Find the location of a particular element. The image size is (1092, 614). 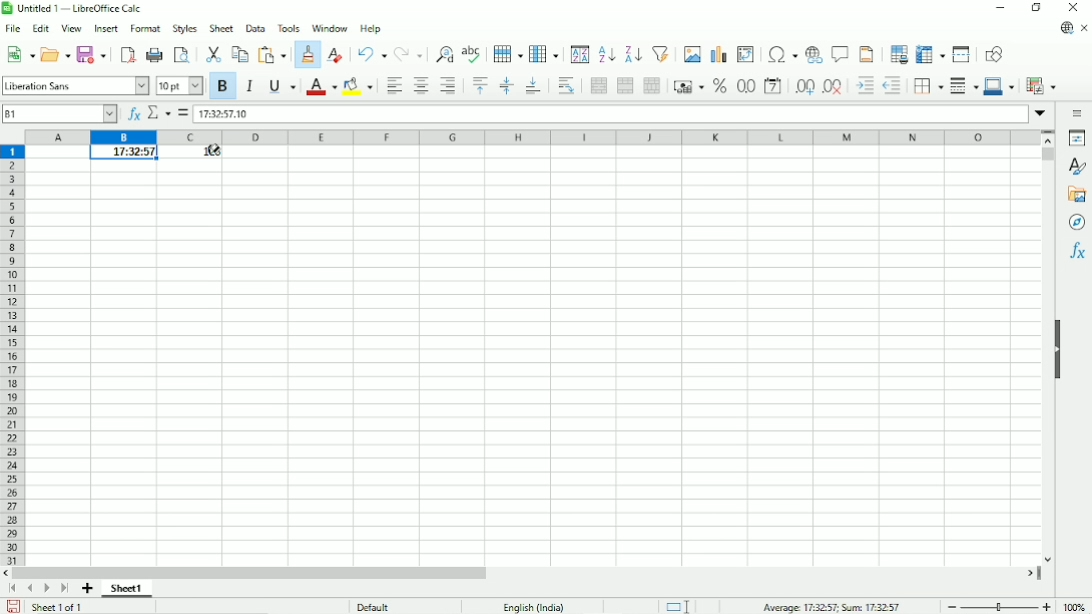

Scroll to next sheet is located at coordinates (47, 589).